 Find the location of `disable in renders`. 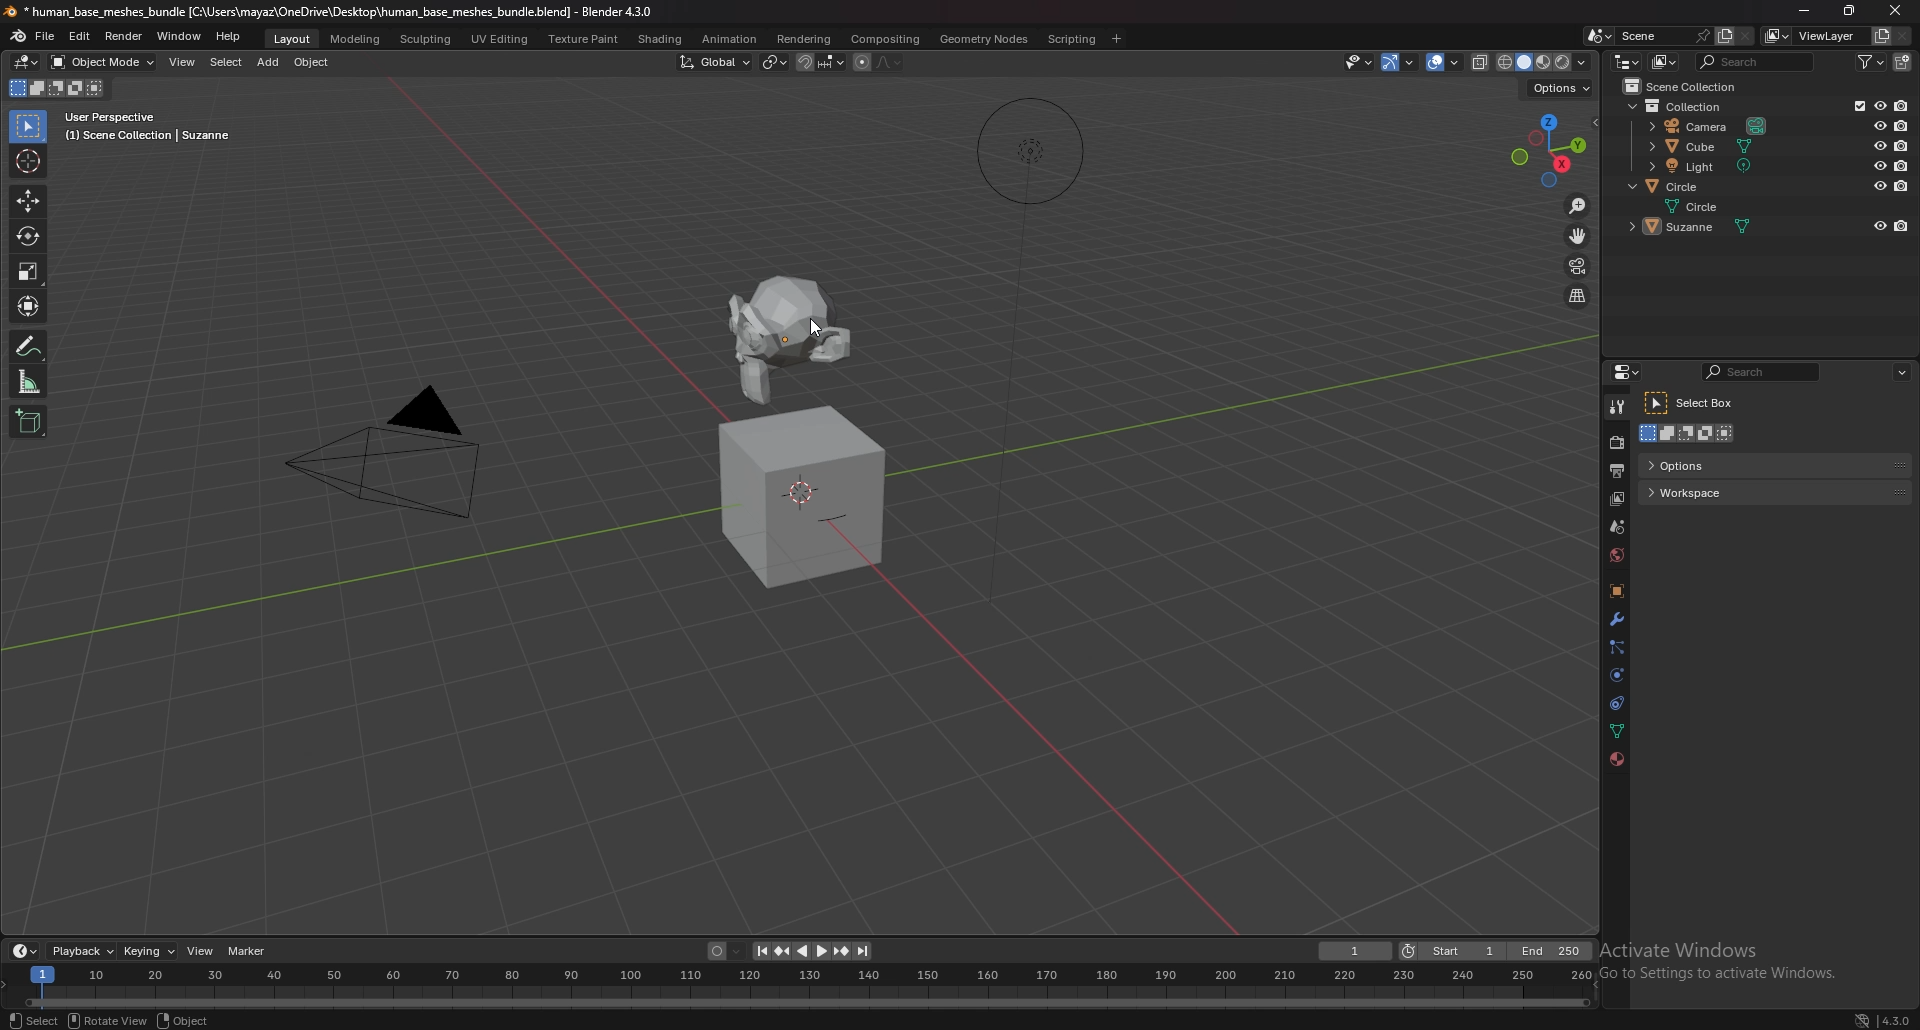

disable in renders is located at coordinates (1902, 124).